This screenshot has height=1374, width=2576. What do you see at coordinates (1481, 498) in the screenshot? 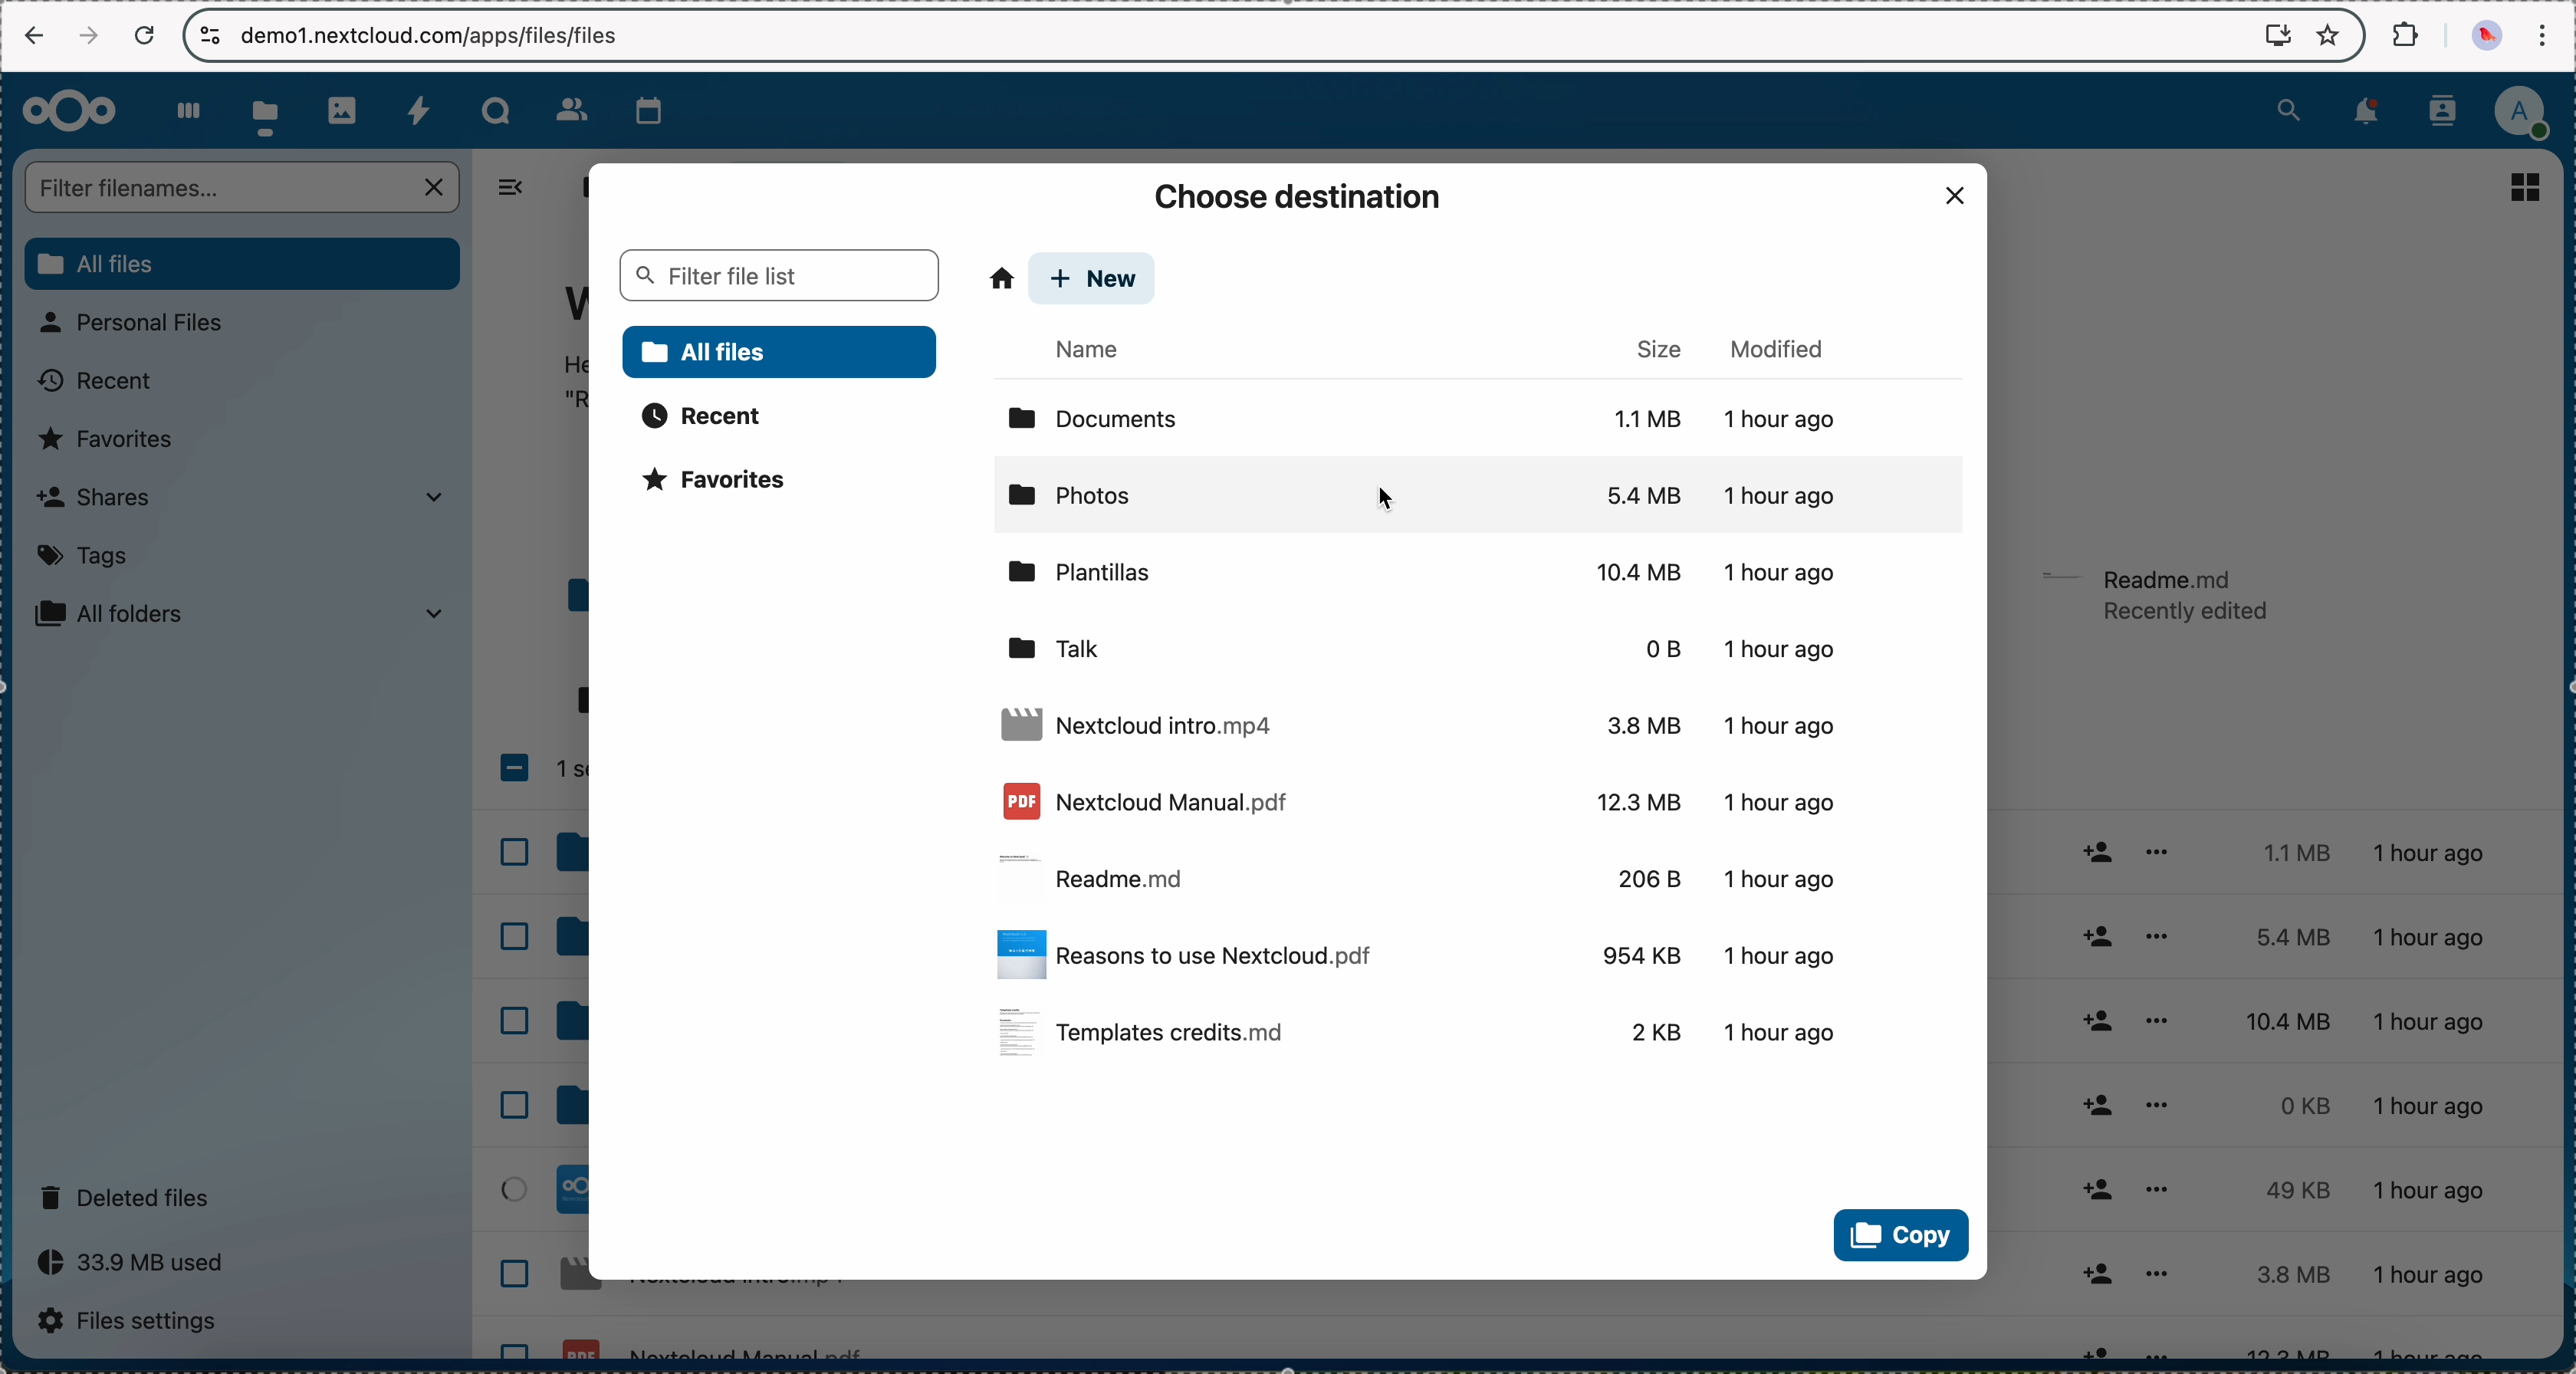
I see `click on photos option` at bounding box center [1481, 498].